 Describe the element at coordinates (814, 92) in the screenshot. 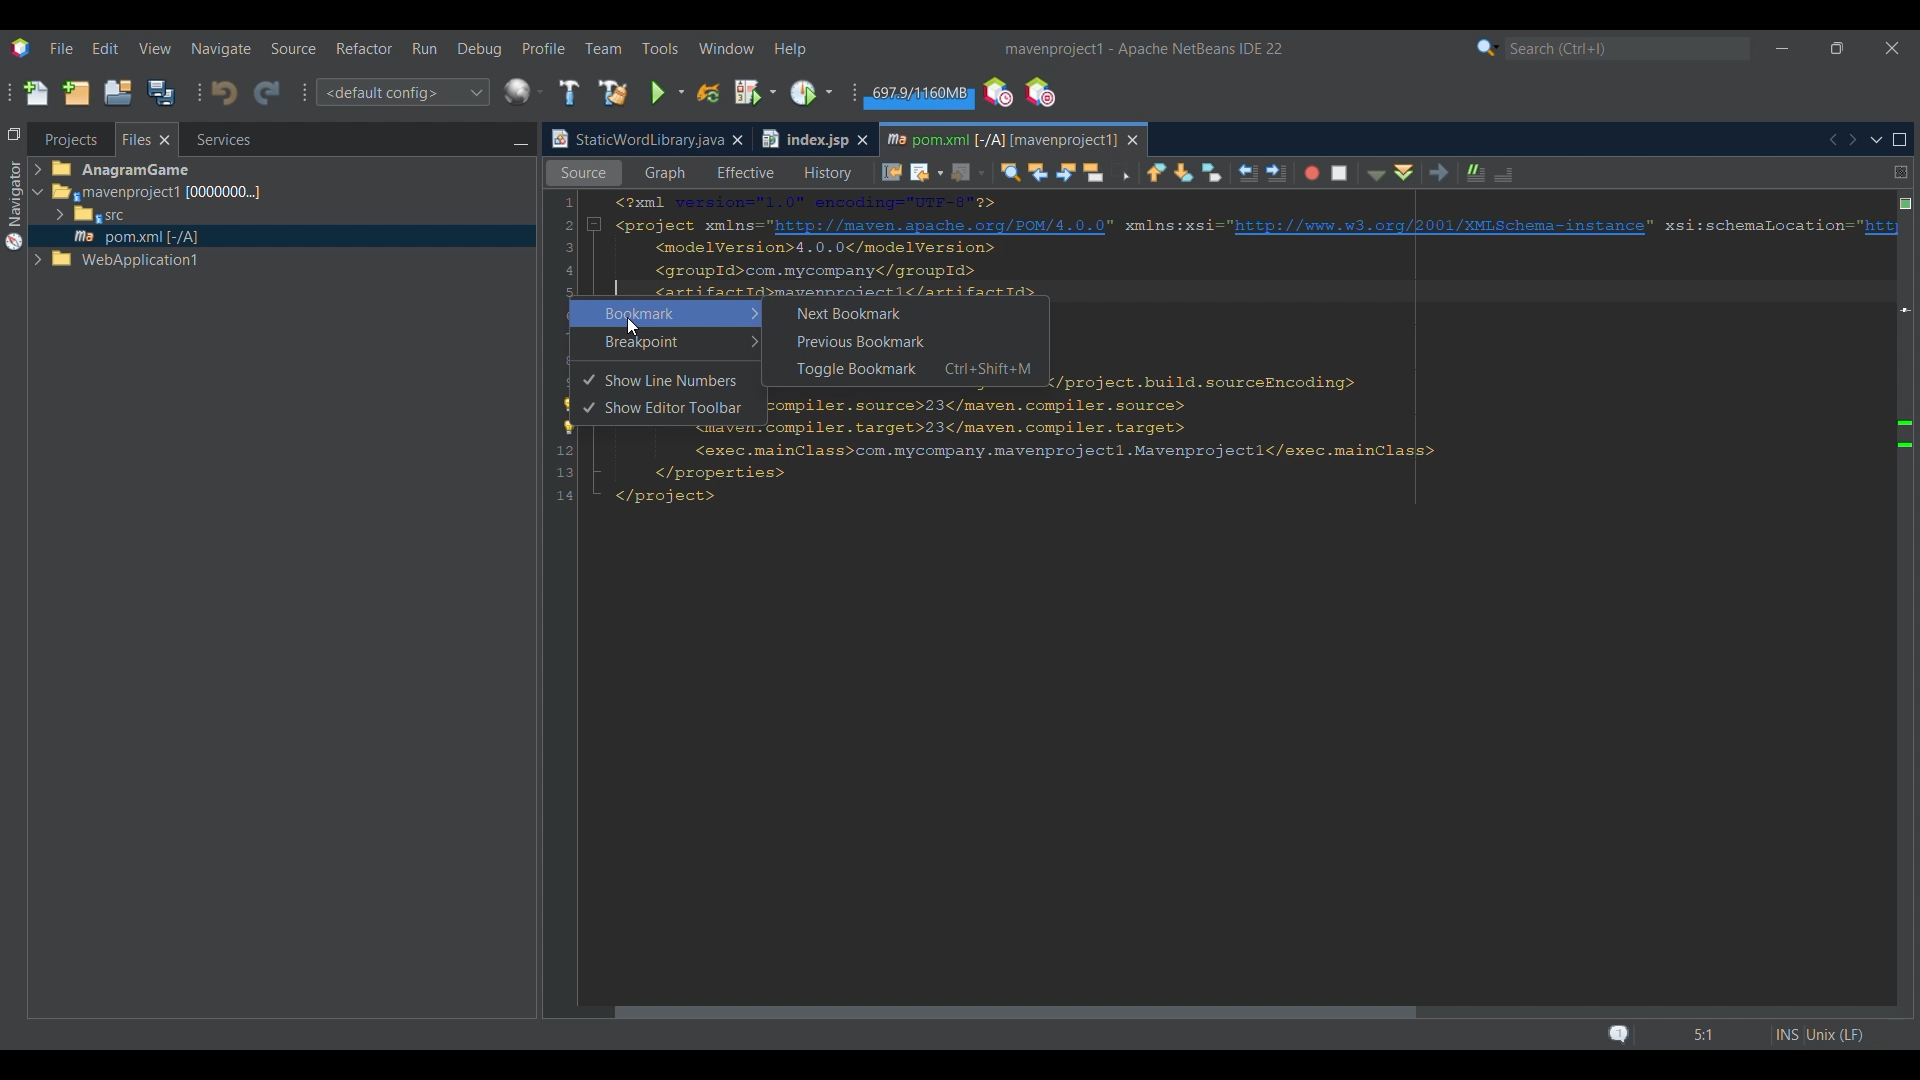

I see `Profile main project options` at that location.